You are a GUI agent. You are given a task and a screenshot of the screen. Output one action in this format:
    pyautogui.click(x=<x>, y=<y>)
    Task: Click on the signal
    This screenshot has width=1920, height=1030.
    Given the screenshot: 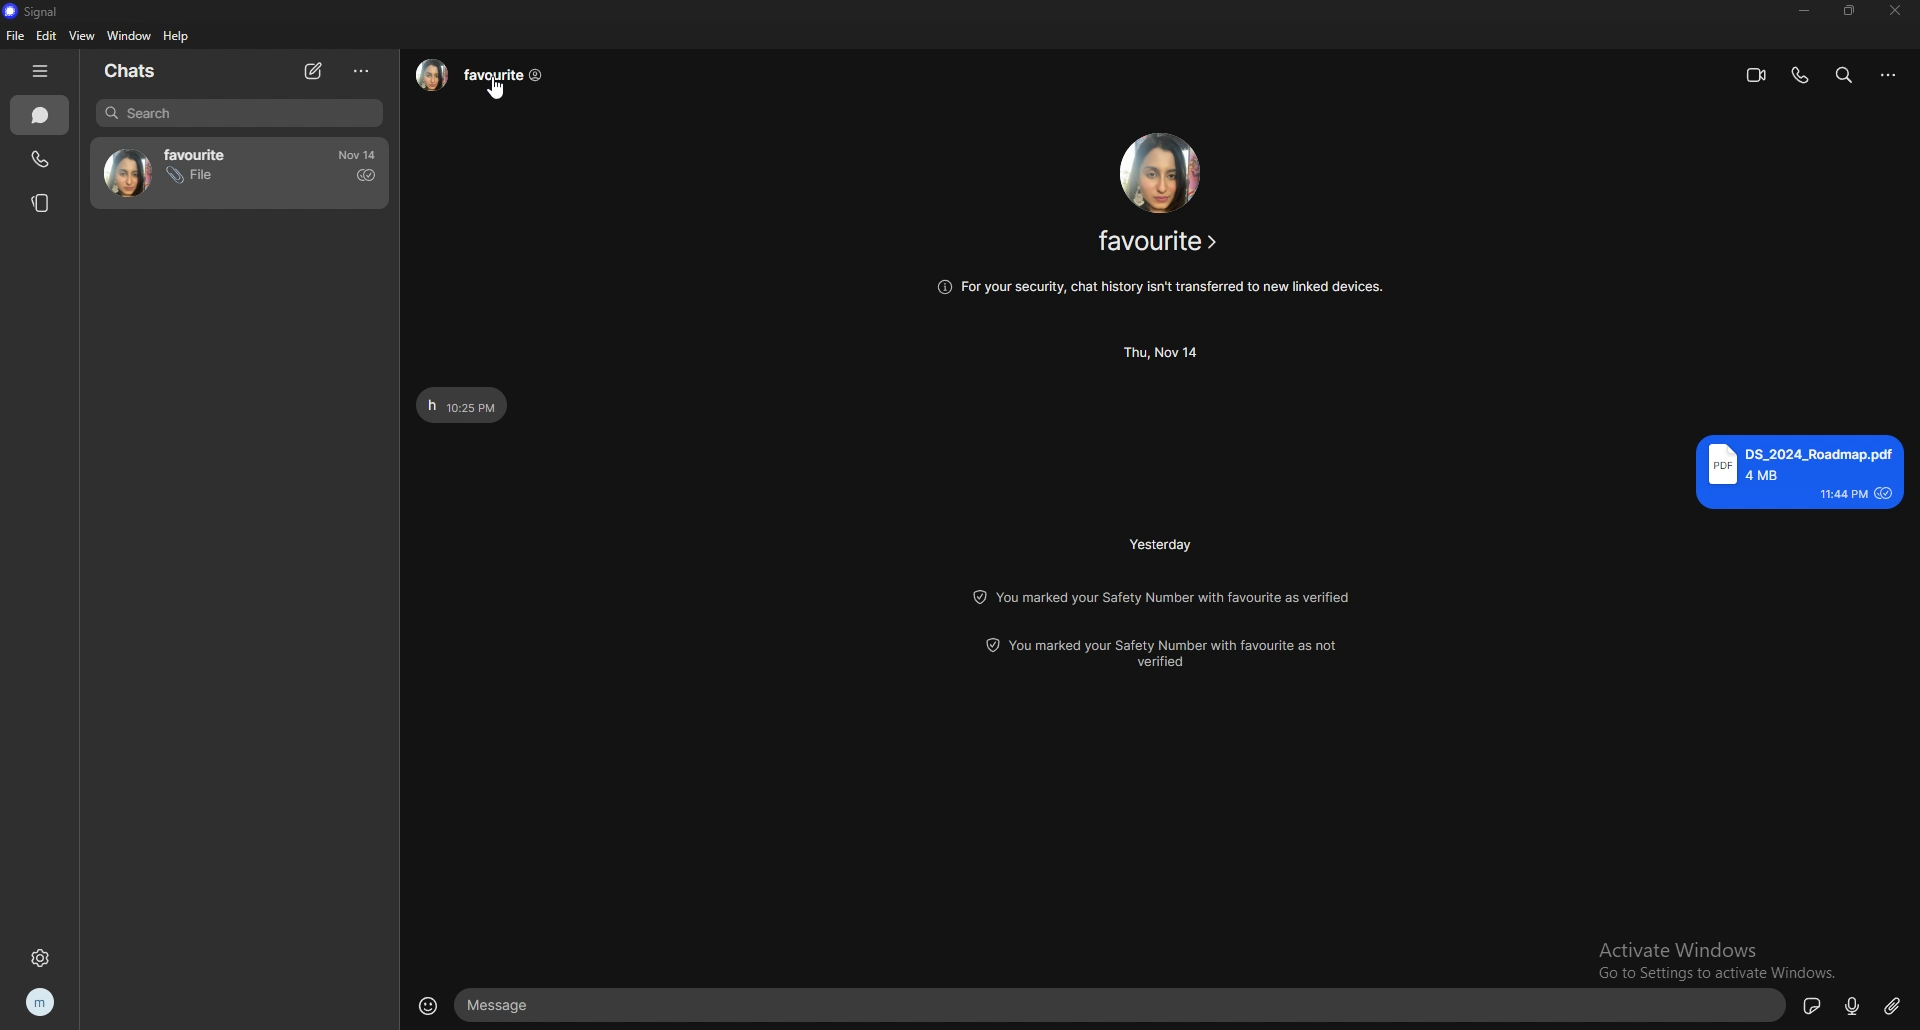 What is the action you would take?
    pyautogui.click(x=37, y=12)
    